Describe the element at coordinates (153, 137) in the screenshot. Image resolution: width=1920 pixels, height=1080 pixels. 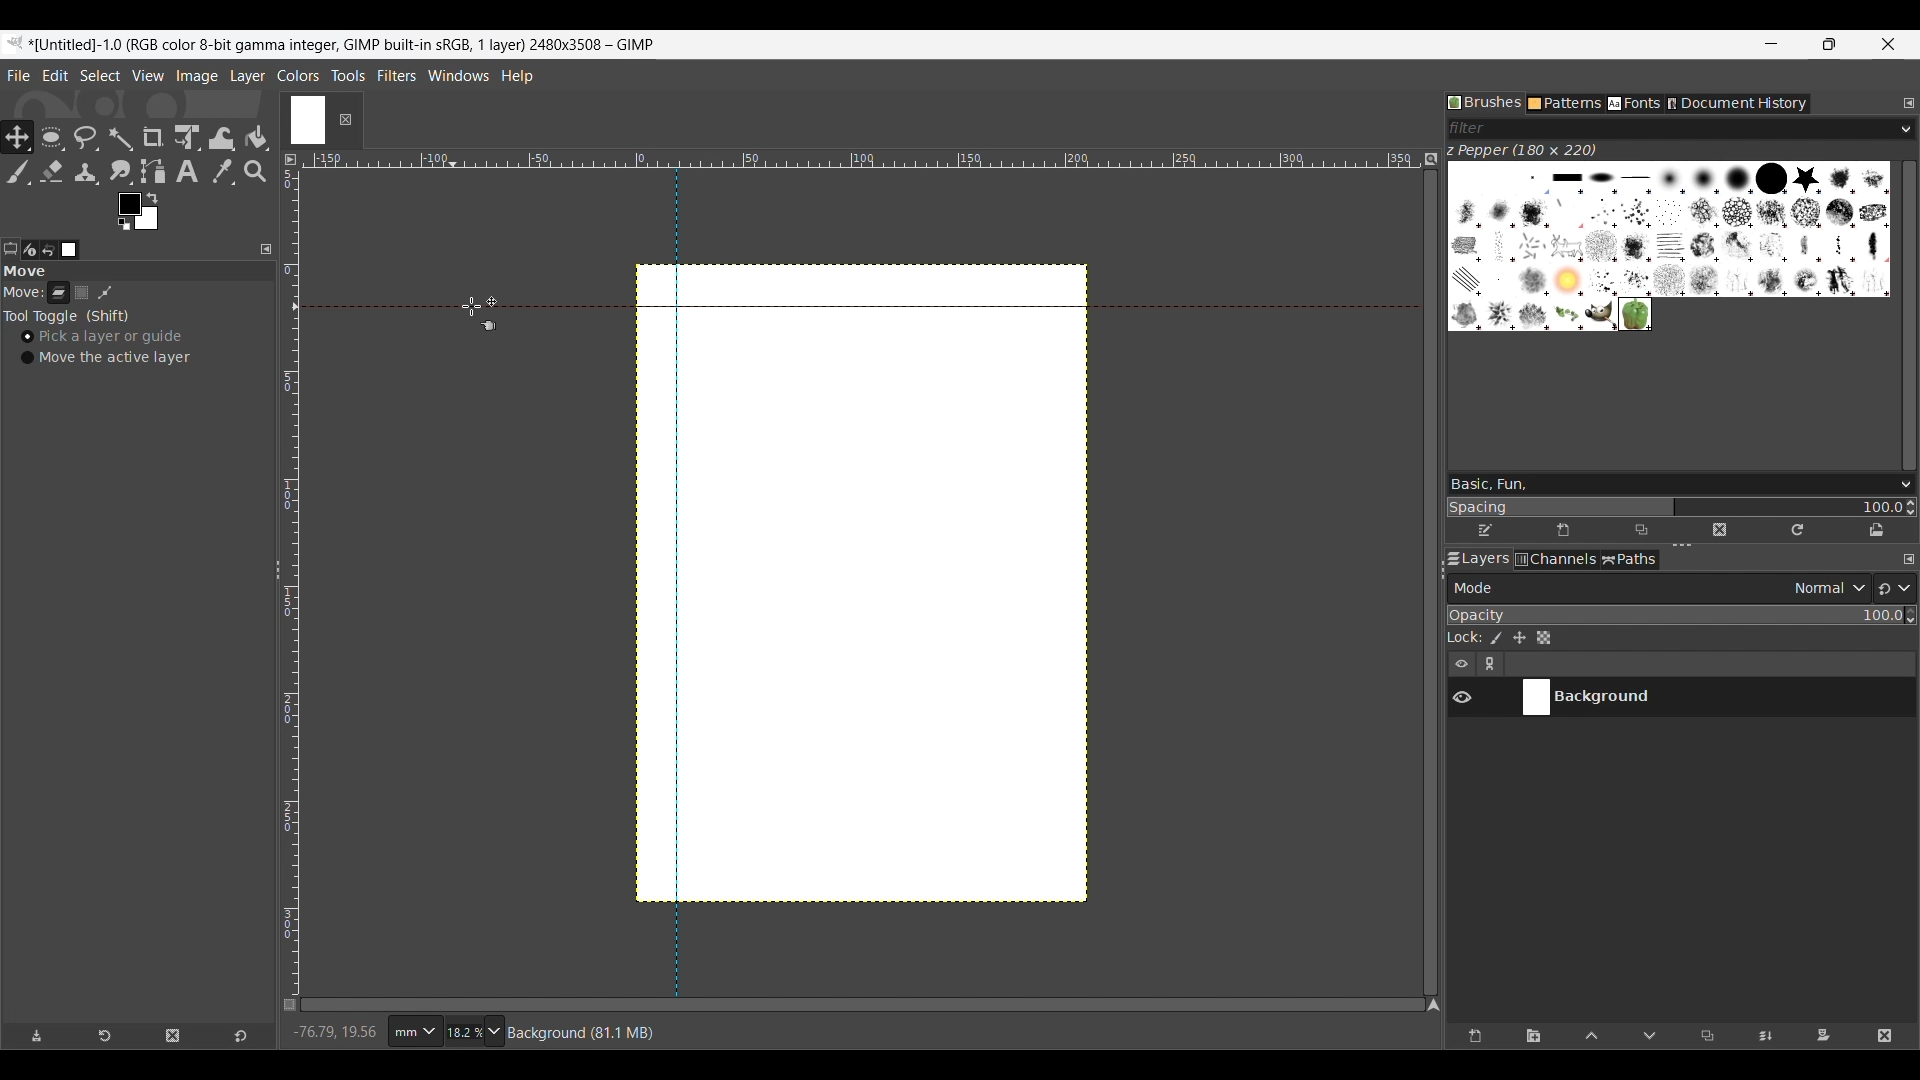
I see `Crop tool` at that location.